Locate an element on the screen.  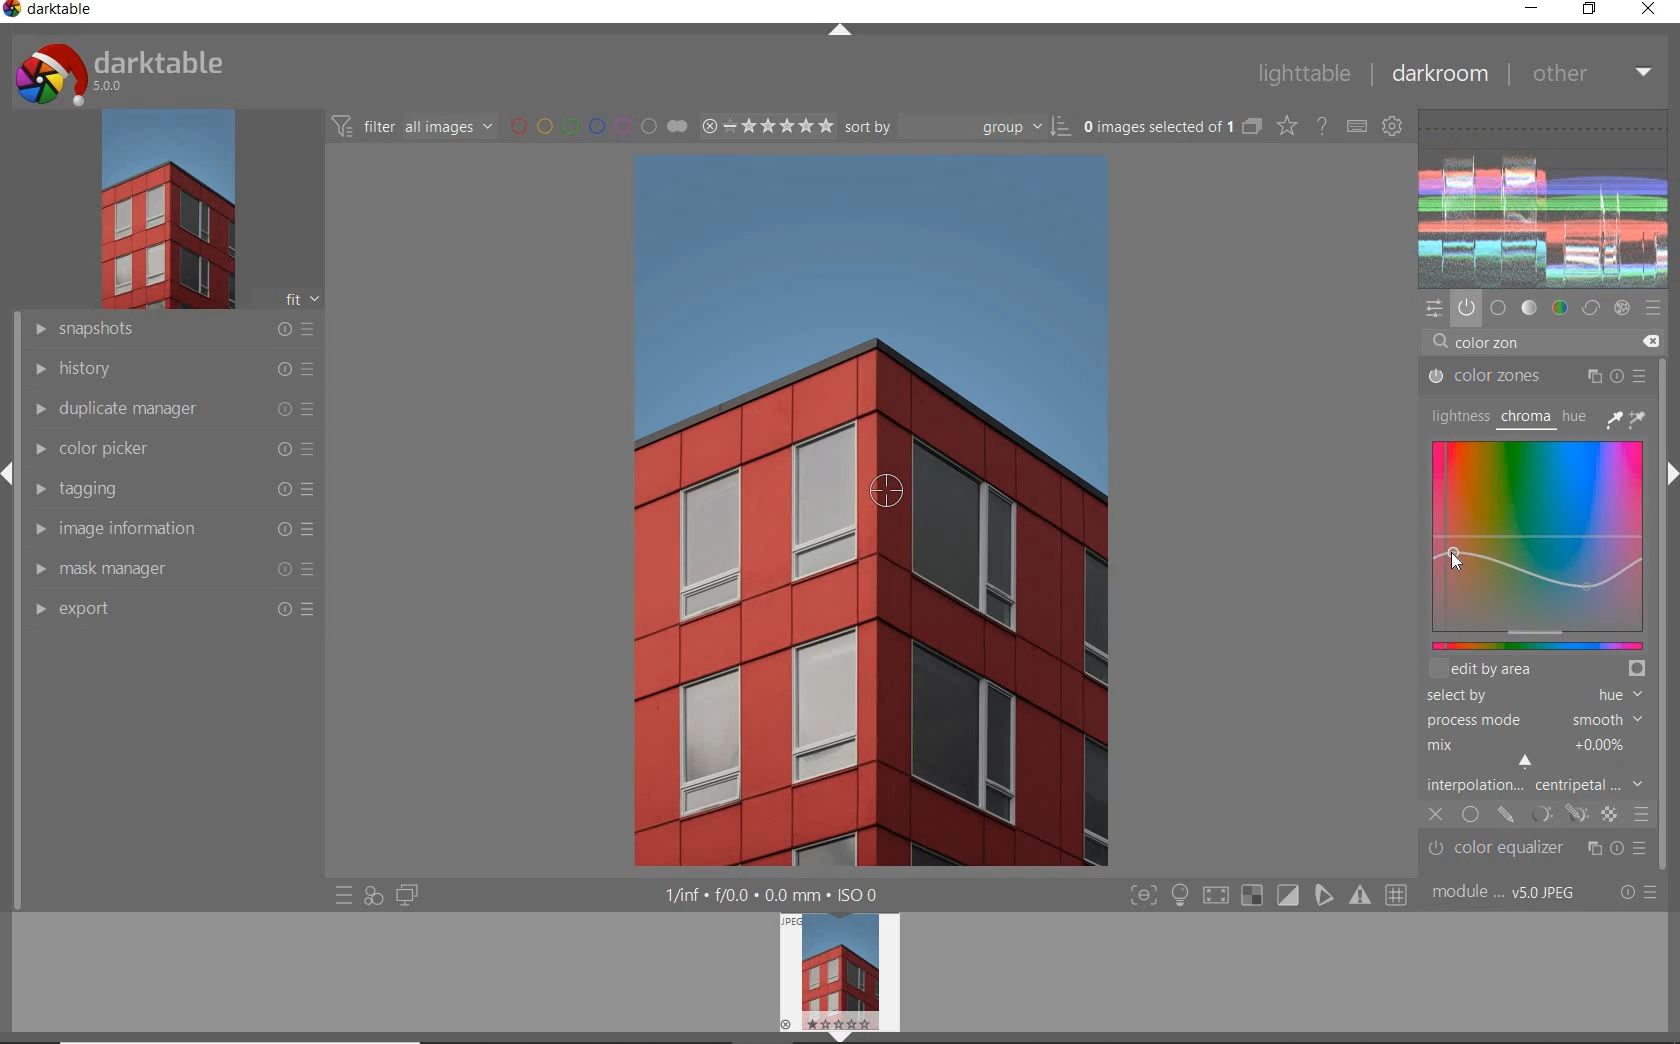
BLENDING OPTIONS is located at coordinates (1642, 813).